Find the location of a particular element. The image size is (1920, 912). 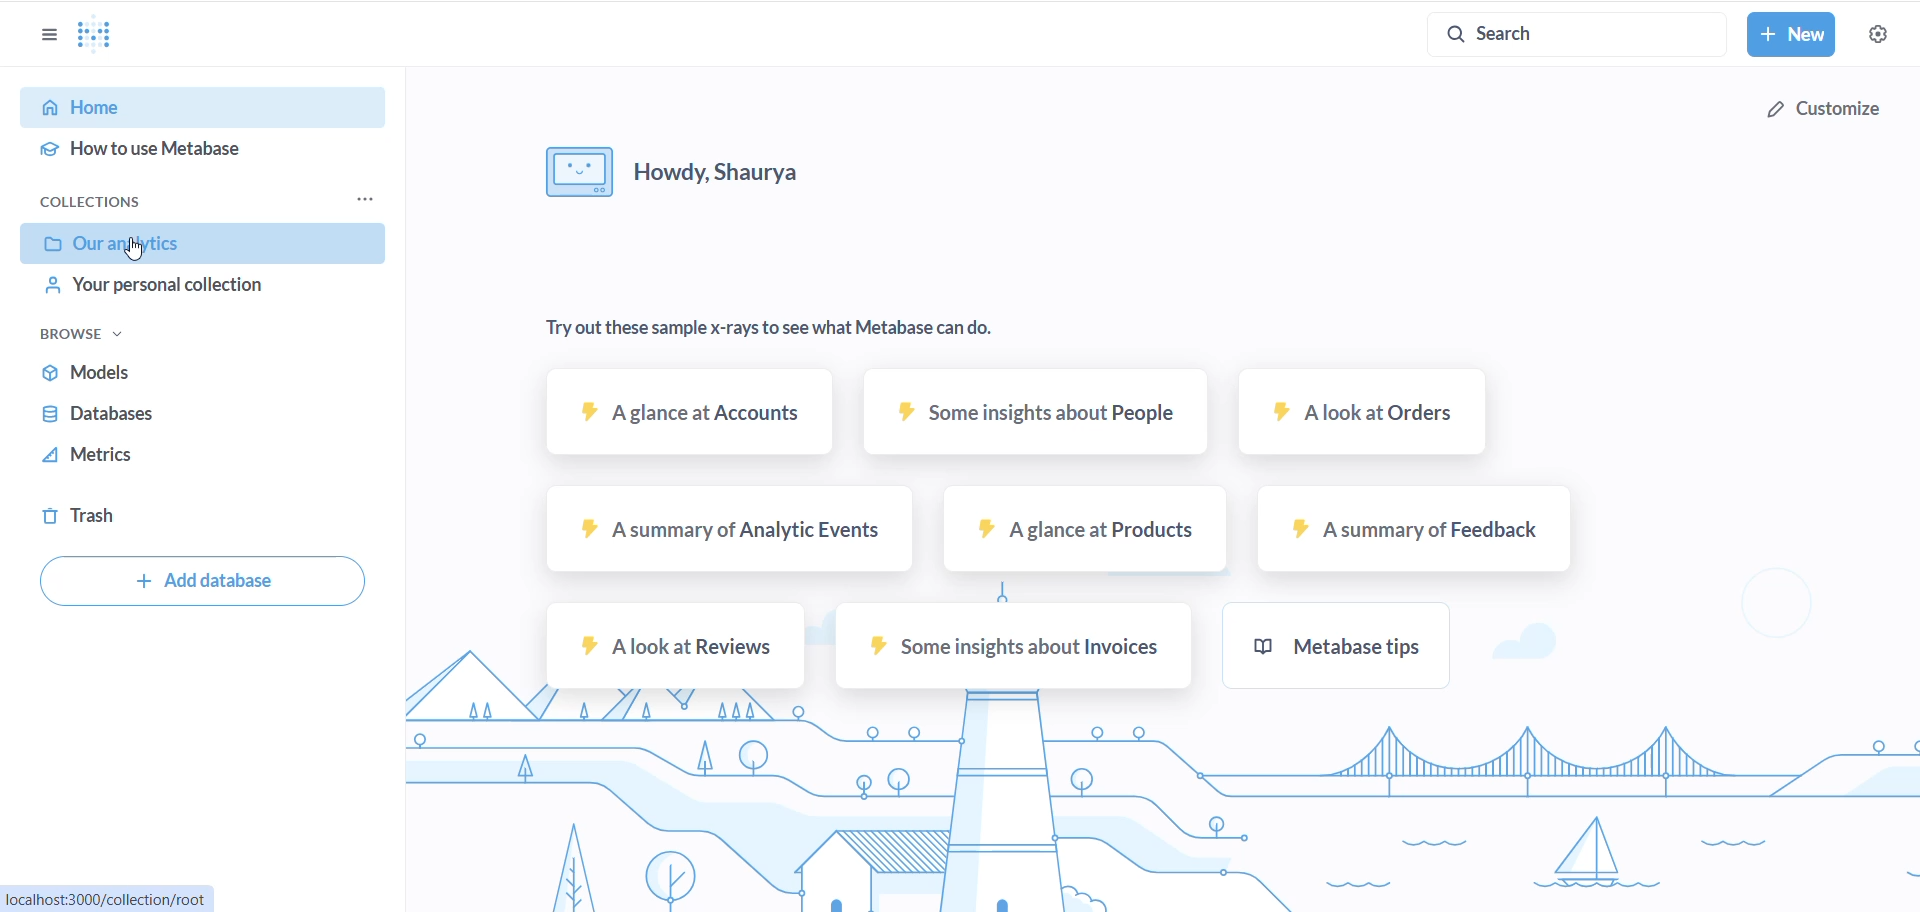

add database is located at coordinates (199, 580).